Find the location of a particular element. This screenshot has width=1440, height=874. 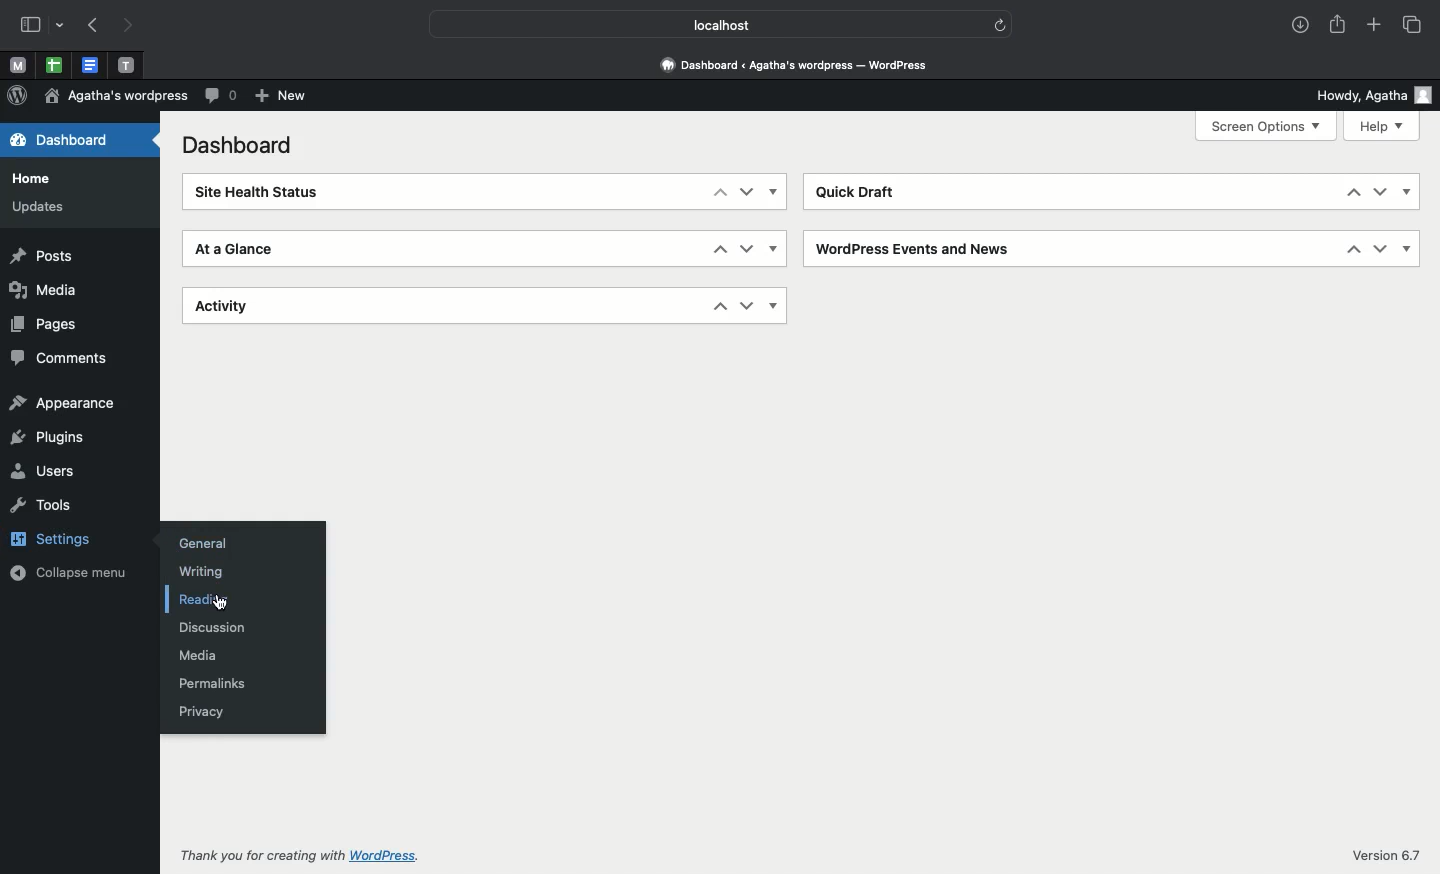

Settings is located at coordinates (49, 537).